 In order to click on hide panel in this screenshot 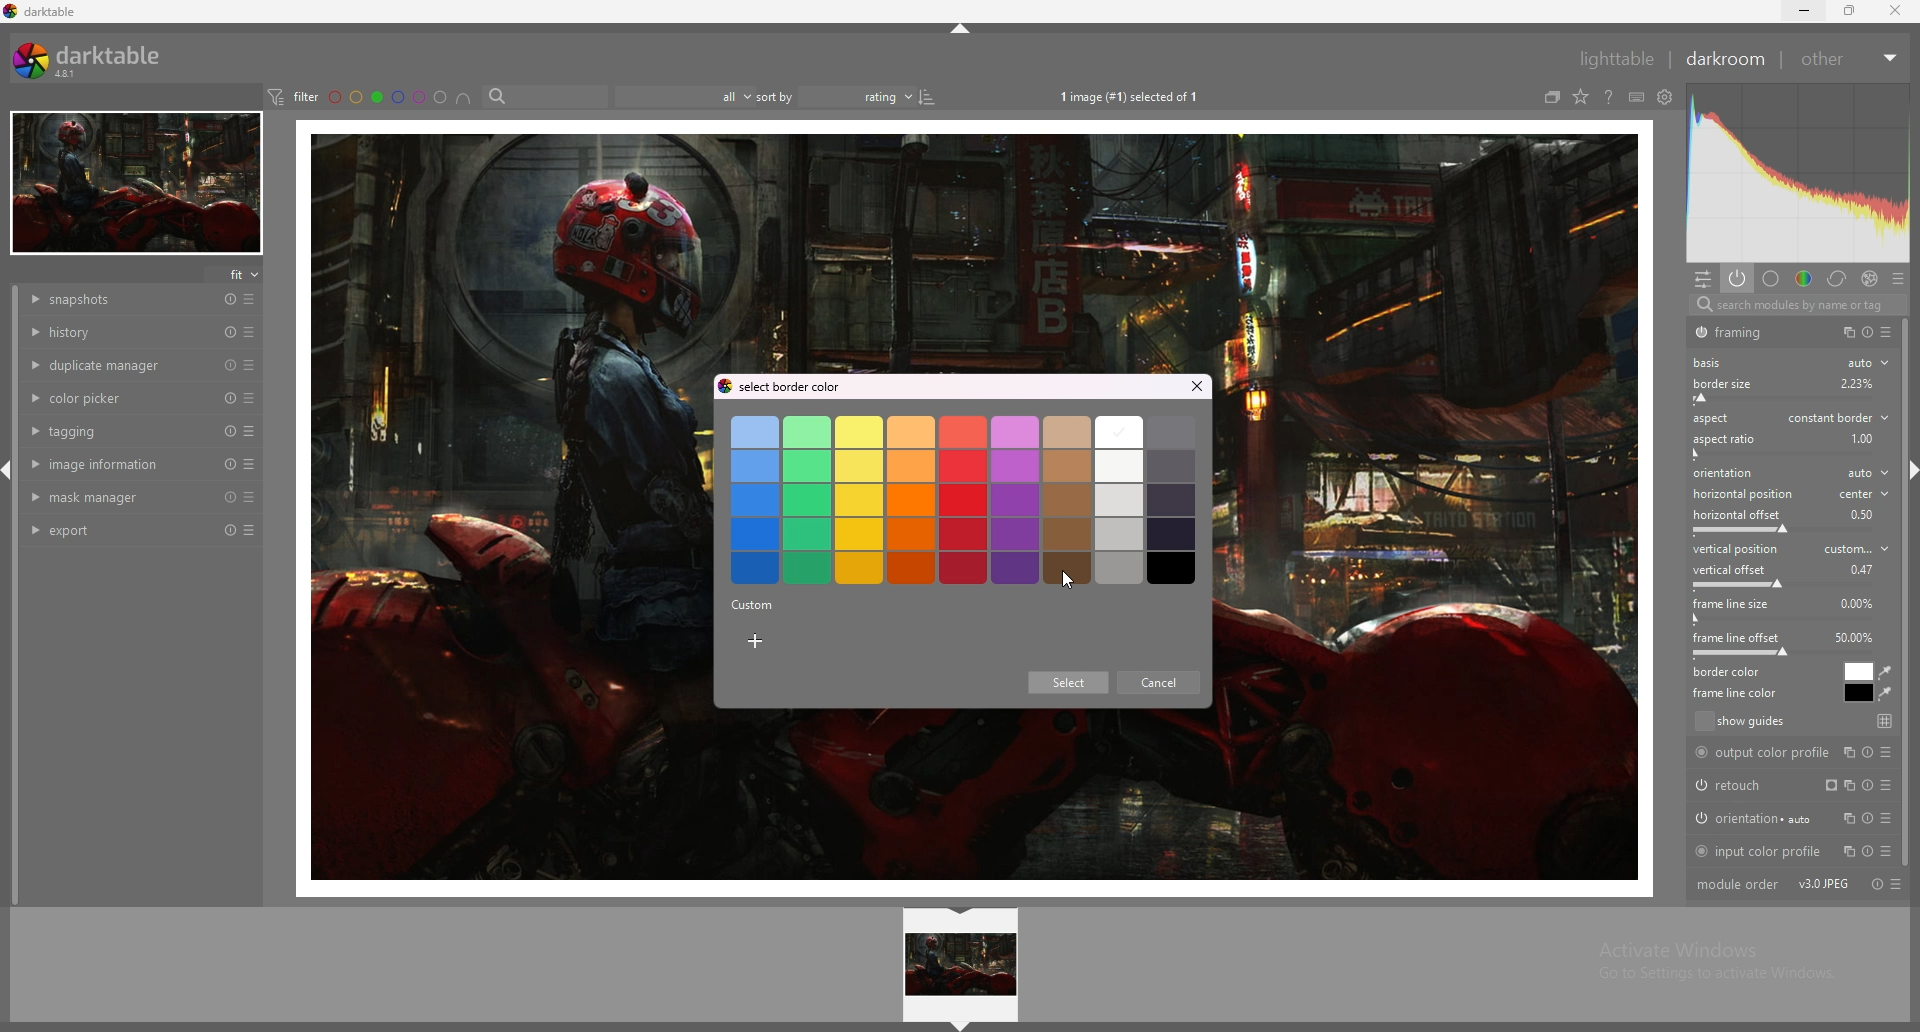, I will do `click(962, 34)`.